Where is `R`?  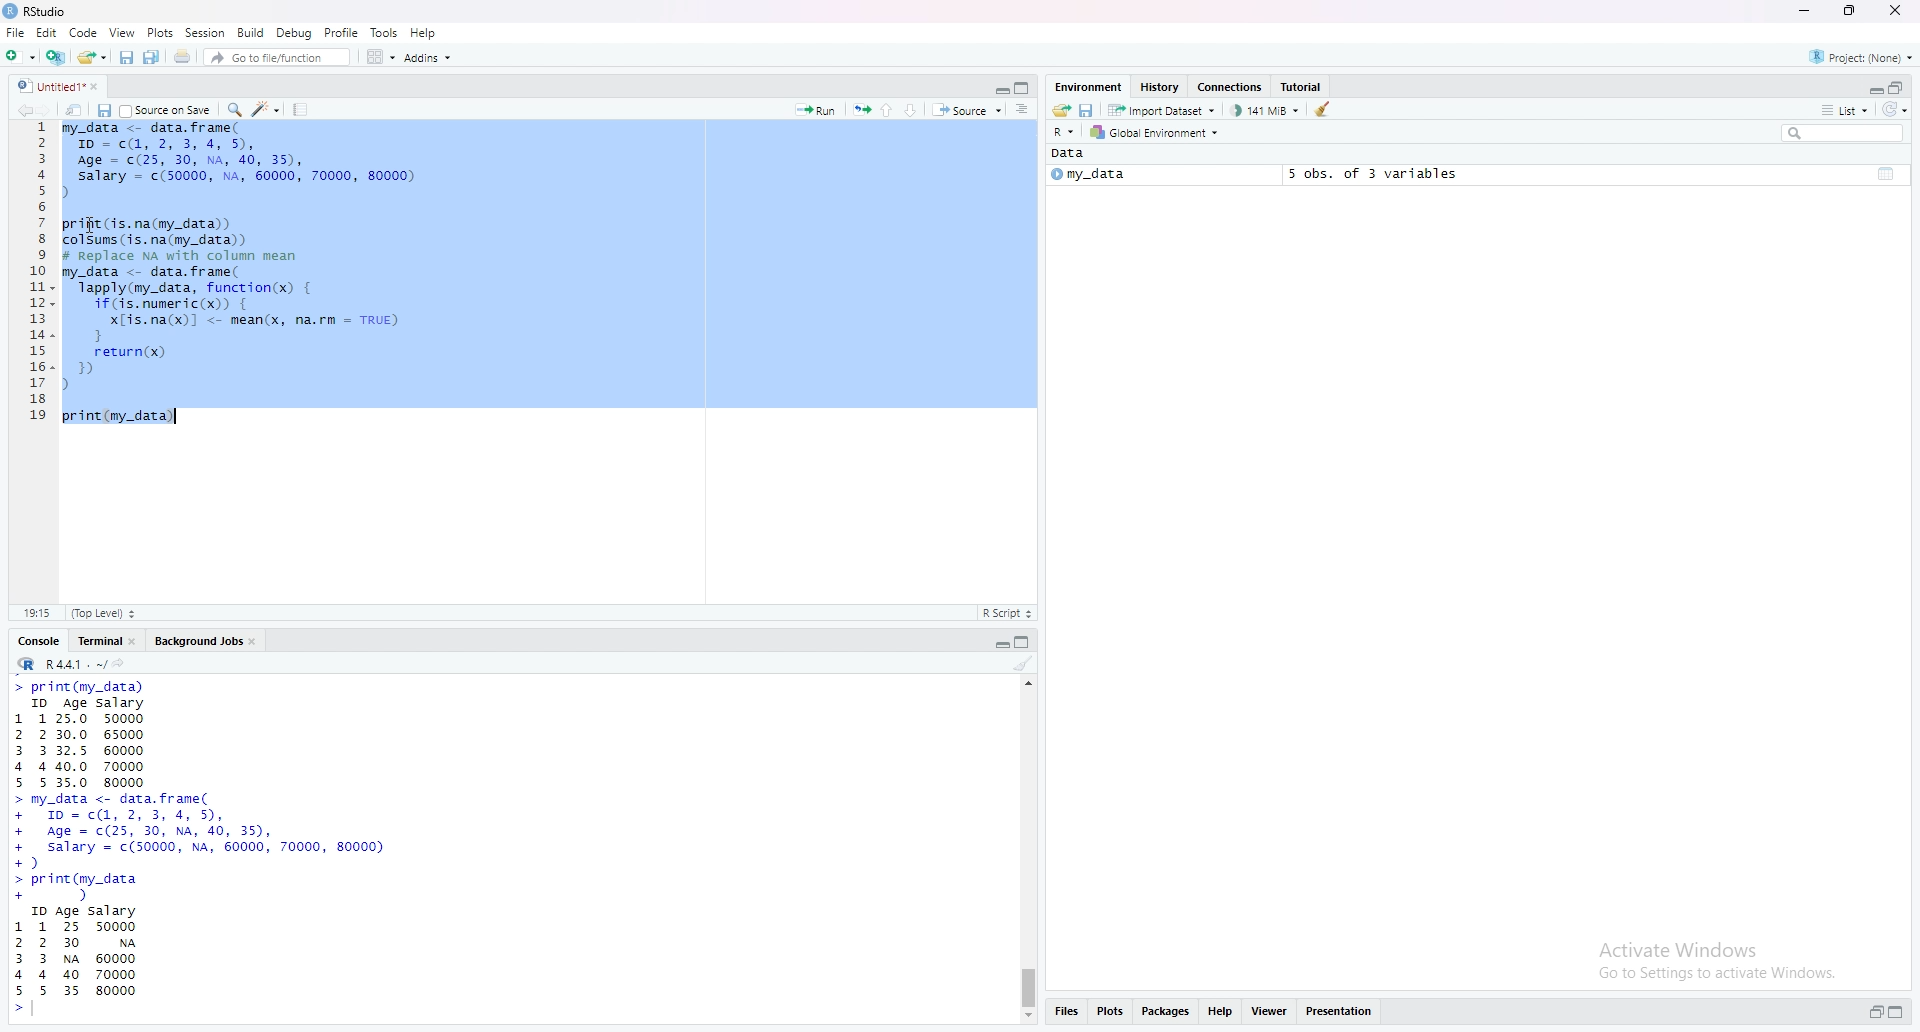
R is located at coordinates (1064, 133).